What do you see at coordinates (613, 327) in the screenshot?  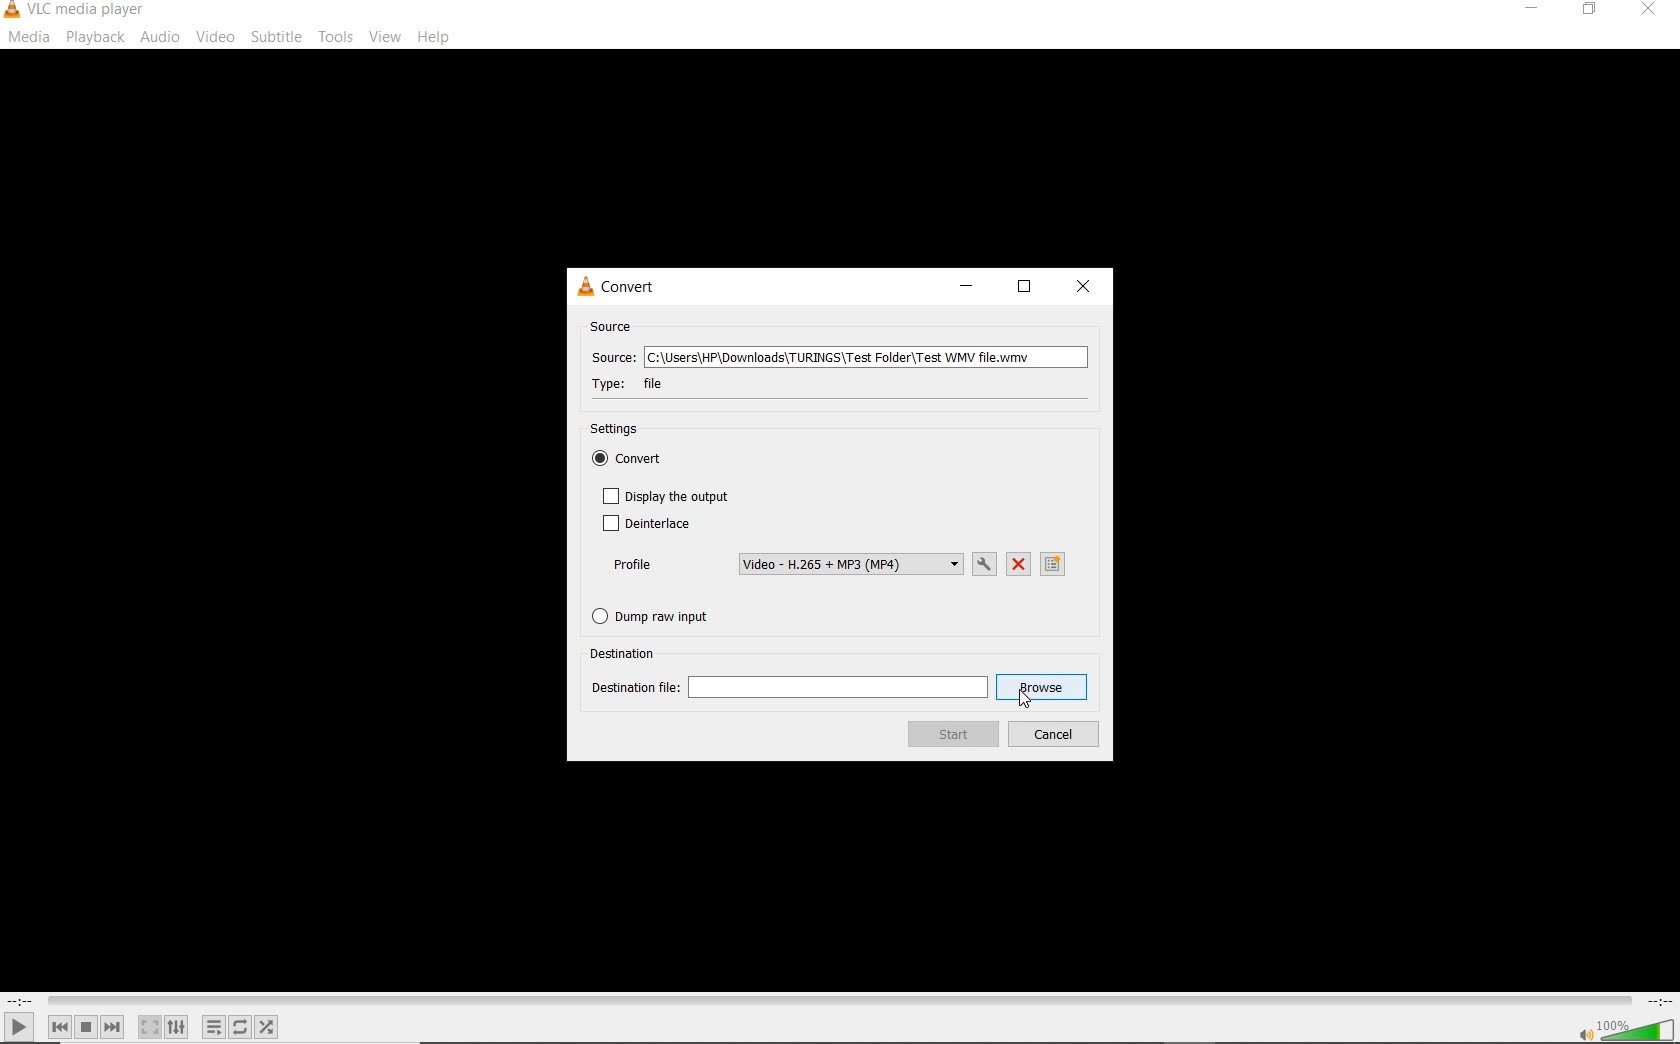 I see `SOURCE` at bounding box center [613, 327].